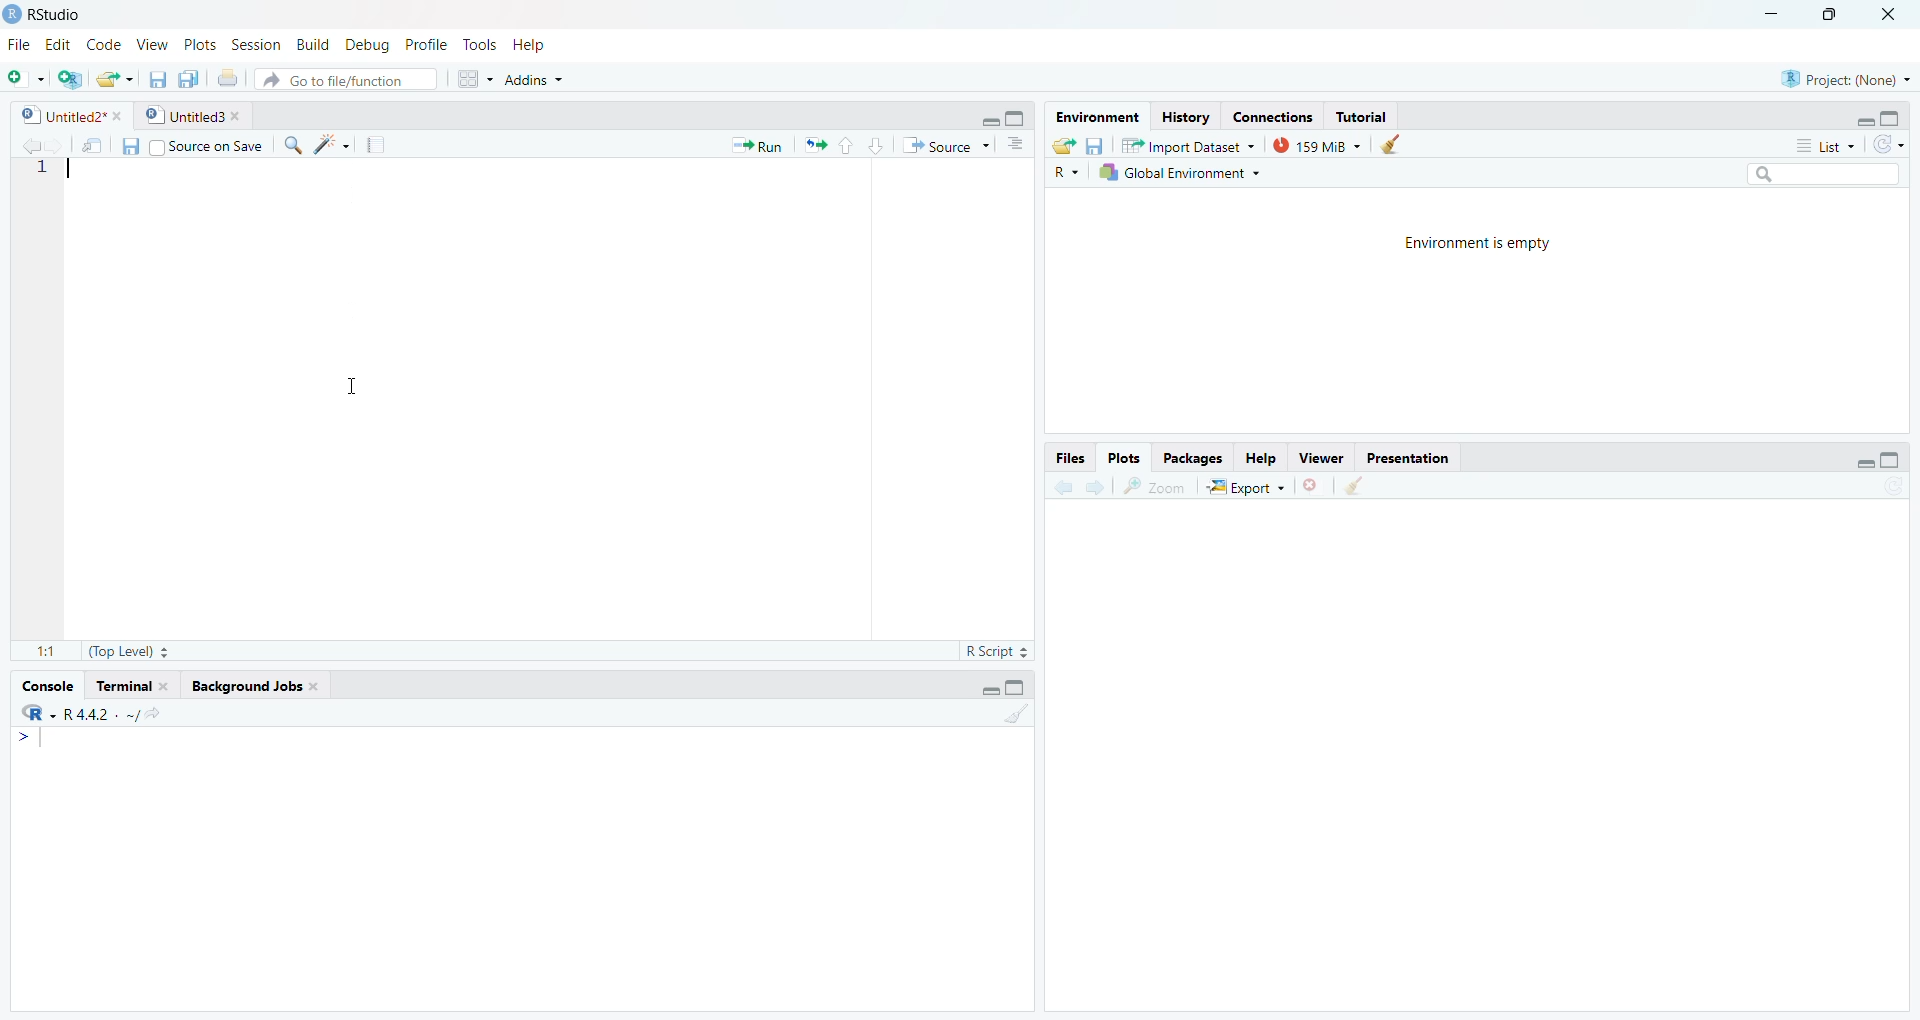 The width and height of the screenshot is (1920, 1020). Describe the element at coordinates (130, 145) in the screenshot. I see `Save` at that location.